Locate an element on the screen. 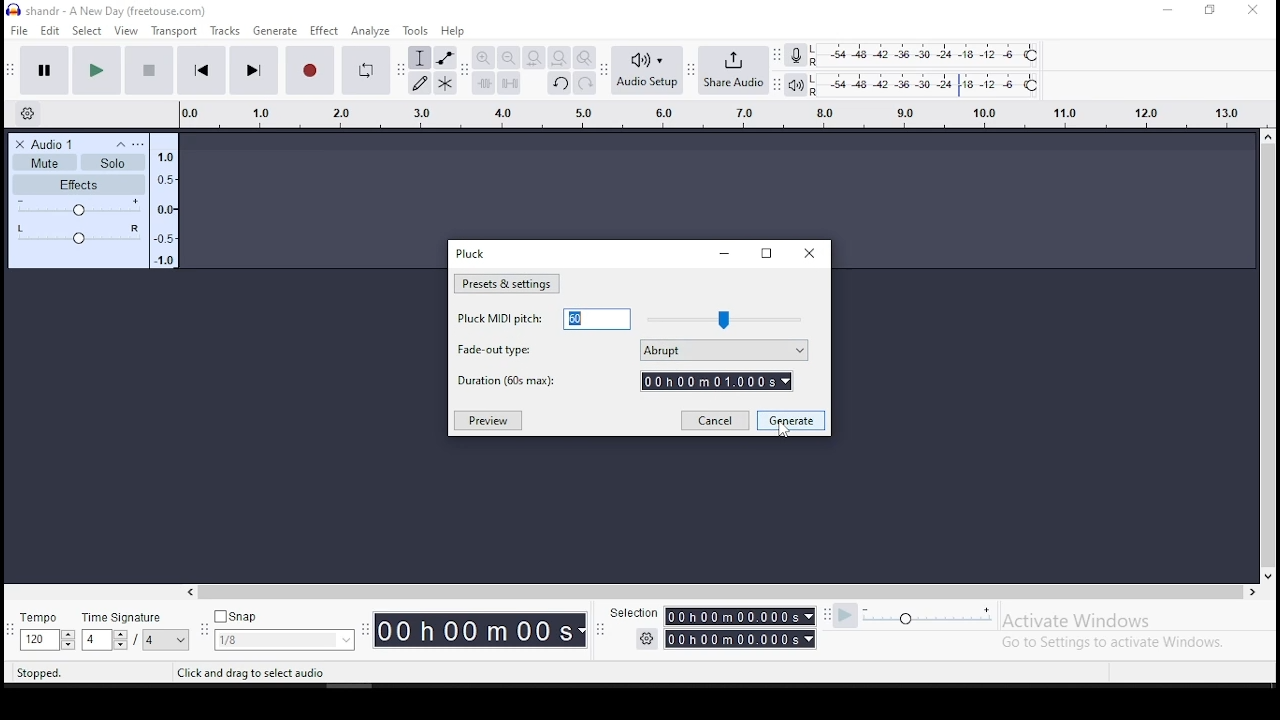 The height and width of the screenshot is (720, 1280). pan is located at coordinates (77, 232).